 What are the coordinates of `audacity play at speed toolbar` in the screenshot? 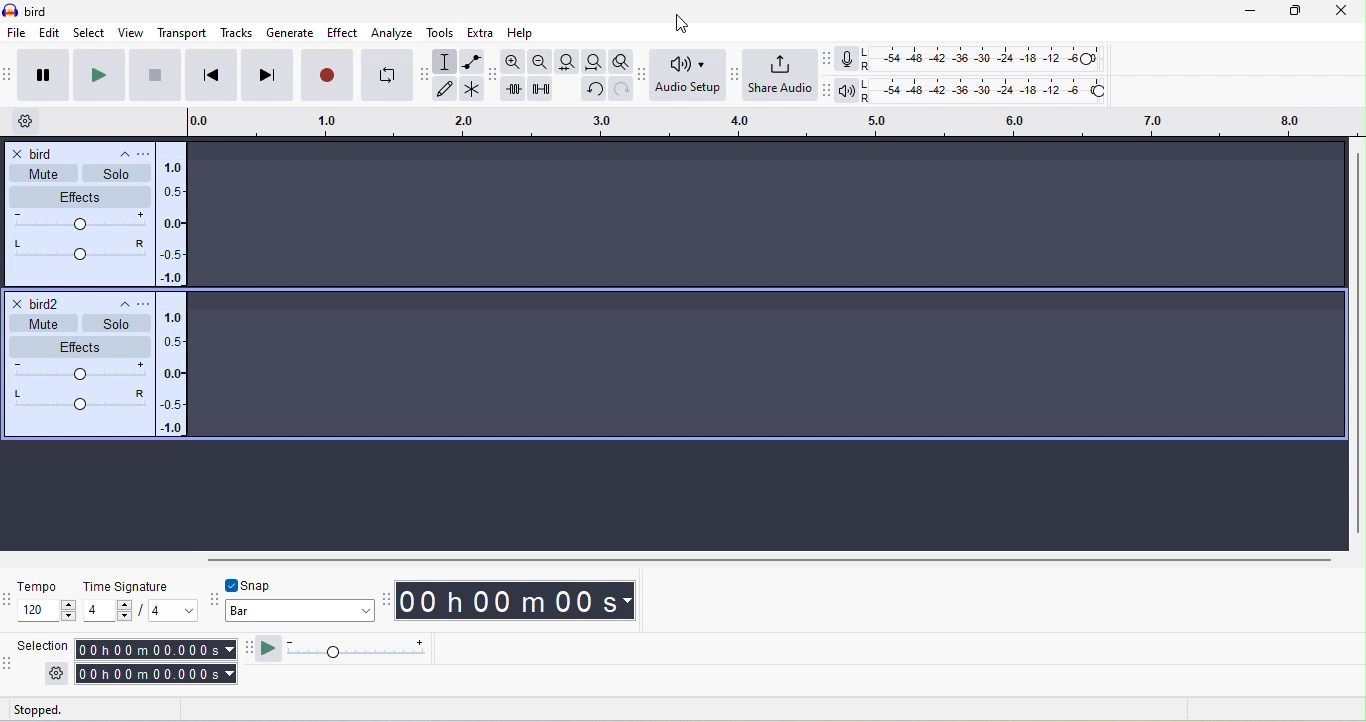 It's located at (249, 649).